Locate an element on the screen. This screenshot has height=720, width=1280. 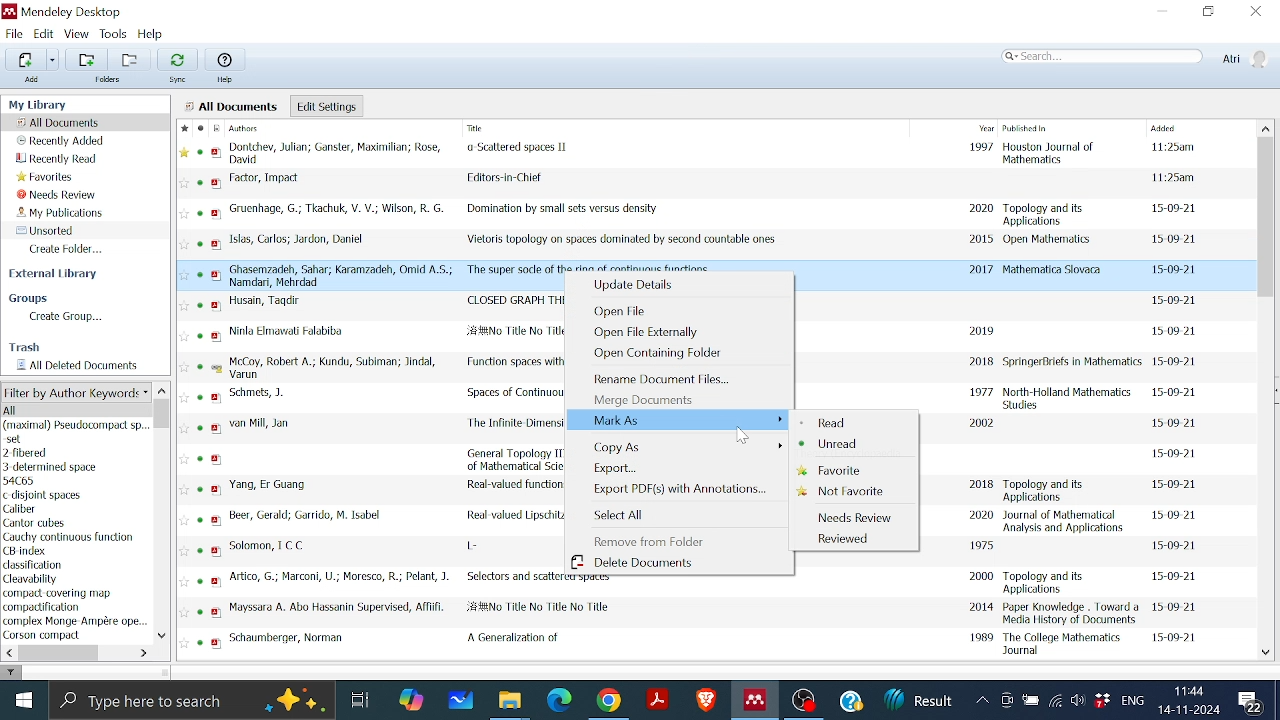
Folders is located at coordinates (110, 80).